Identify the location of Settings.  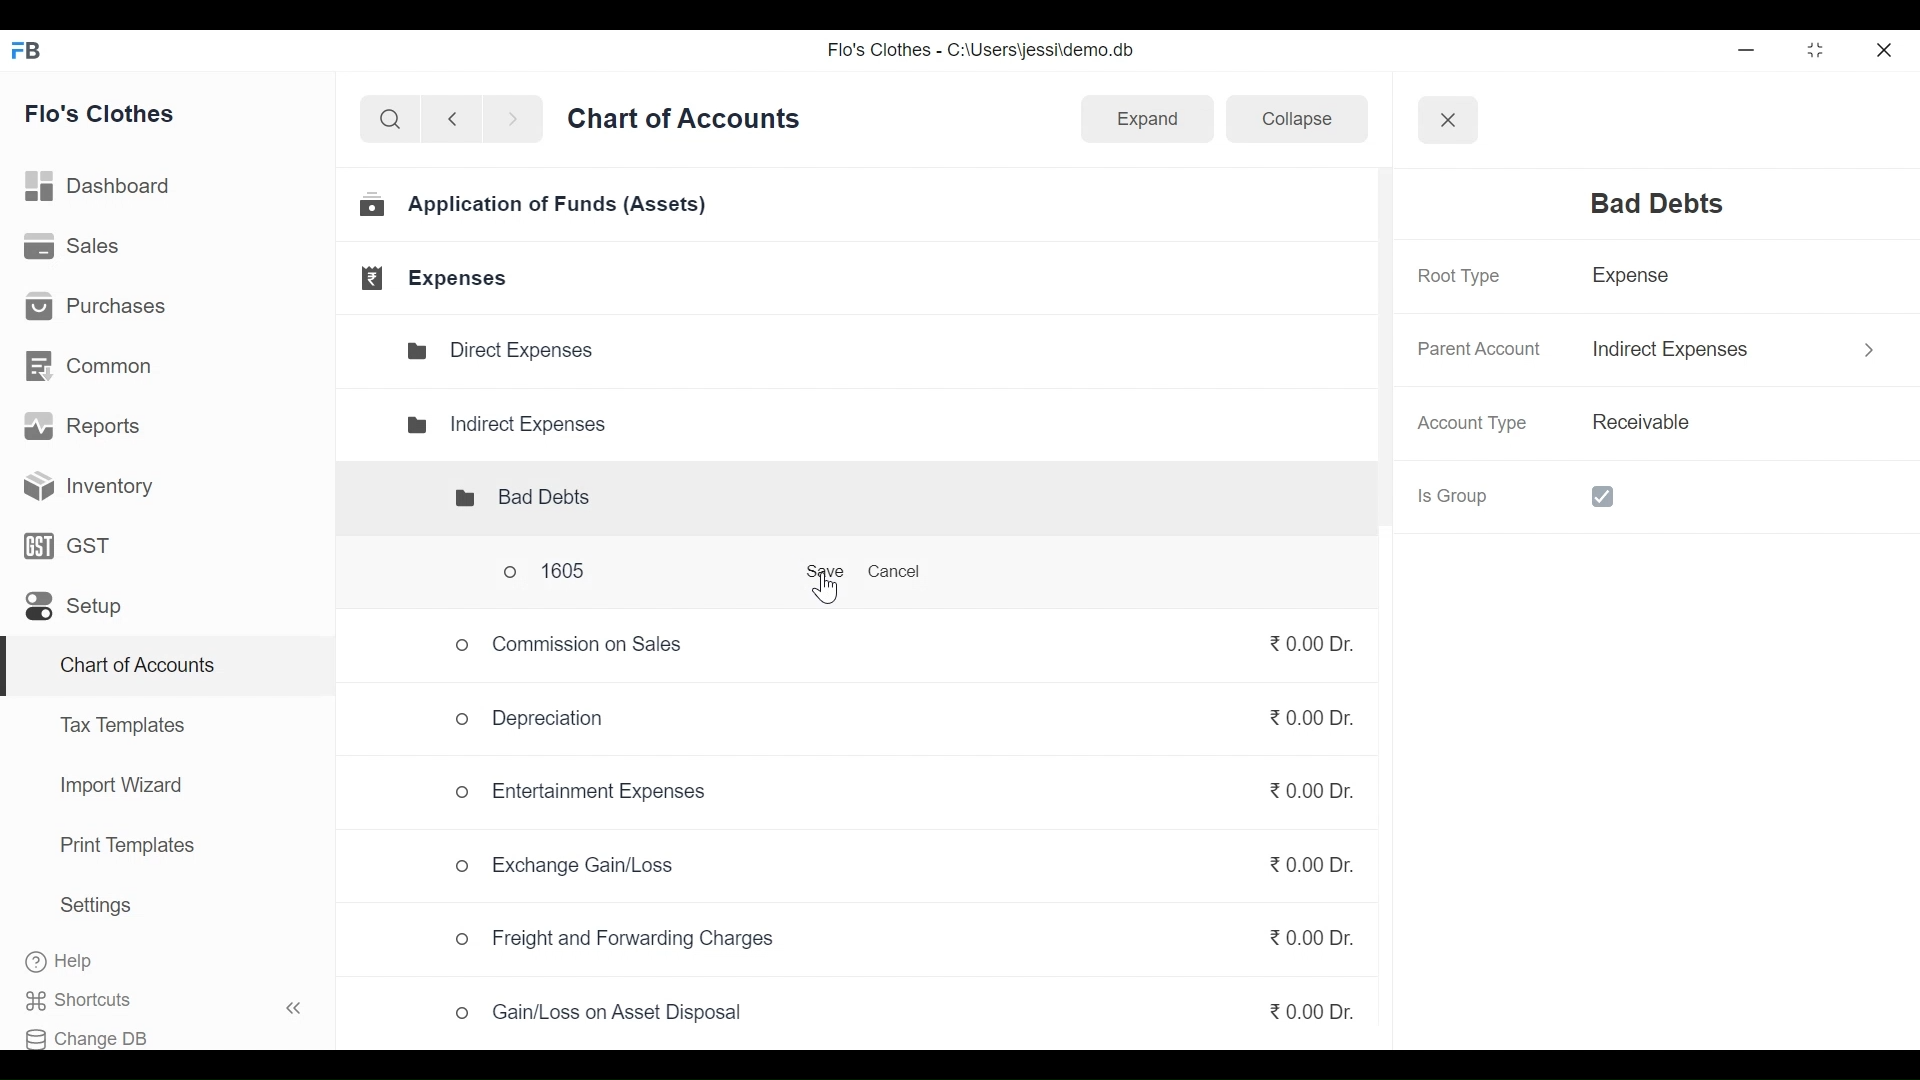
(95, 909).